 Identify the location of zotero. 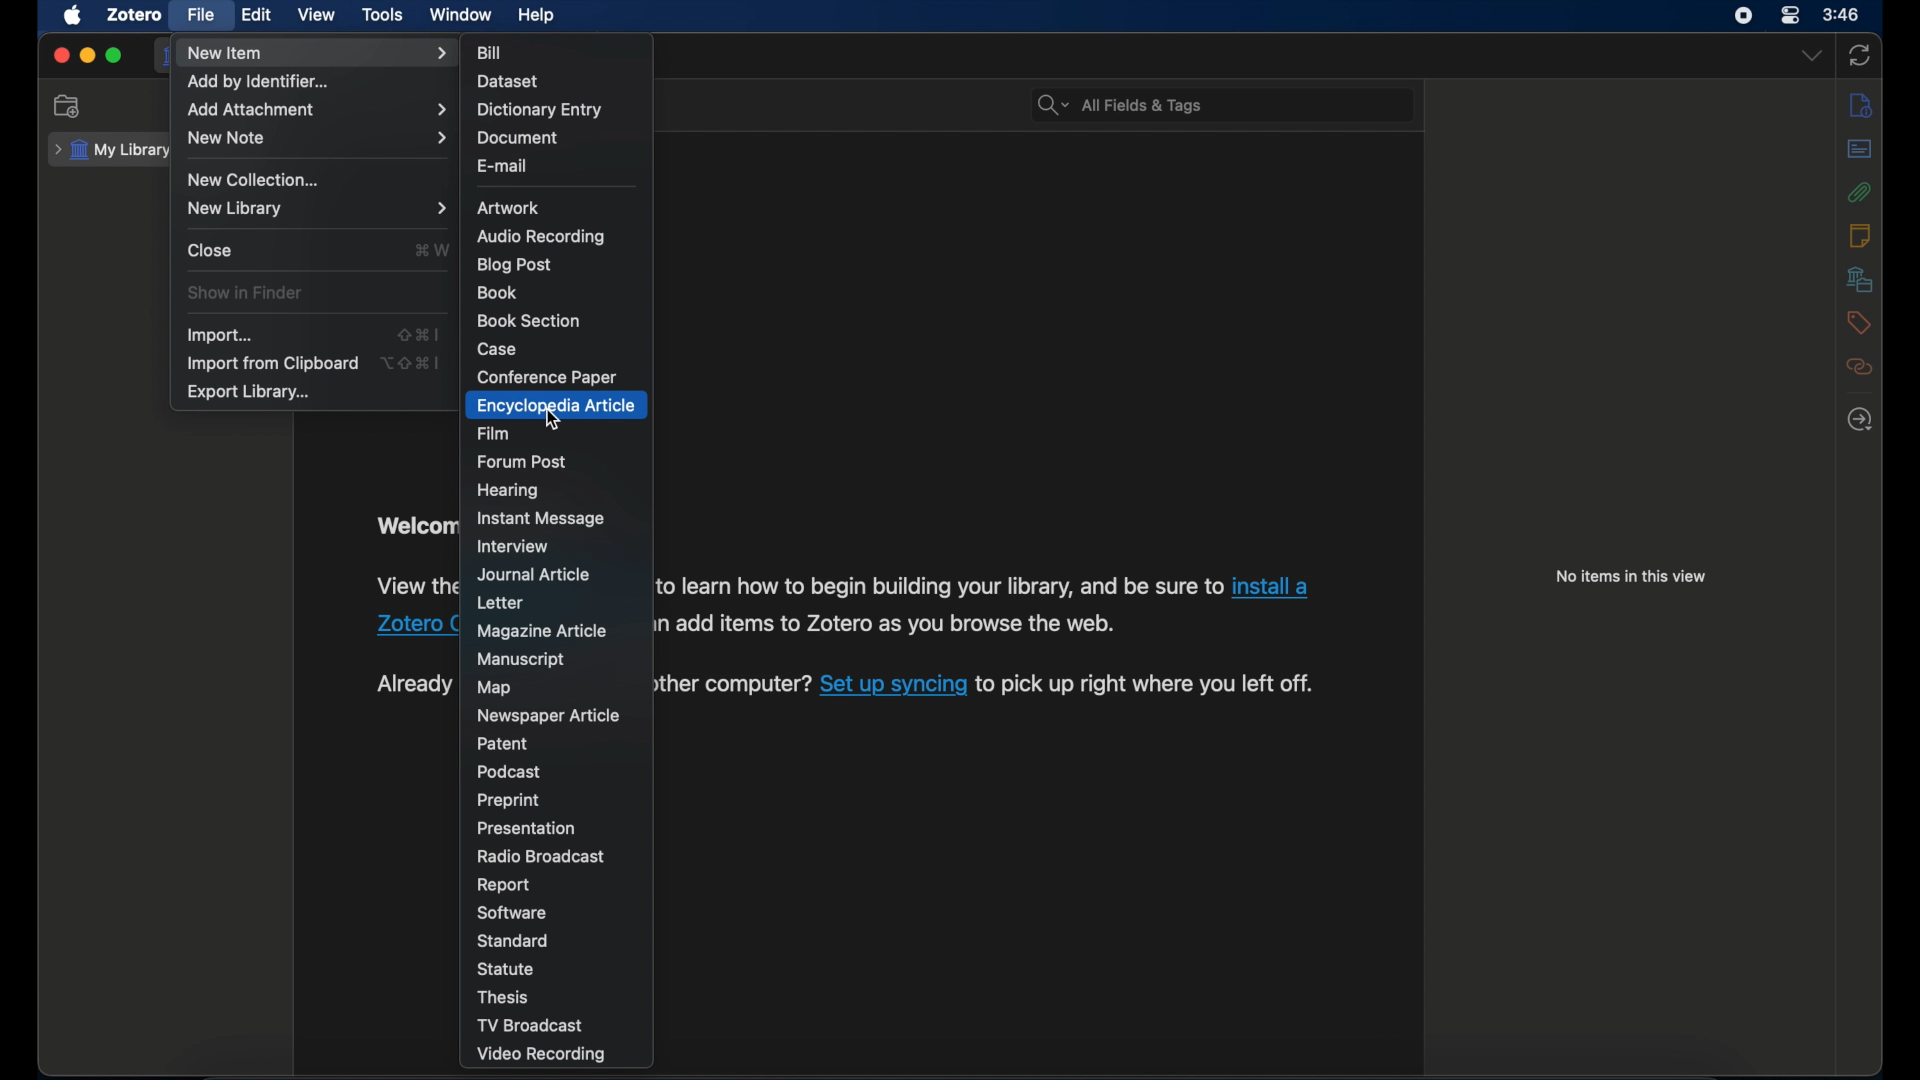
(137, 13).